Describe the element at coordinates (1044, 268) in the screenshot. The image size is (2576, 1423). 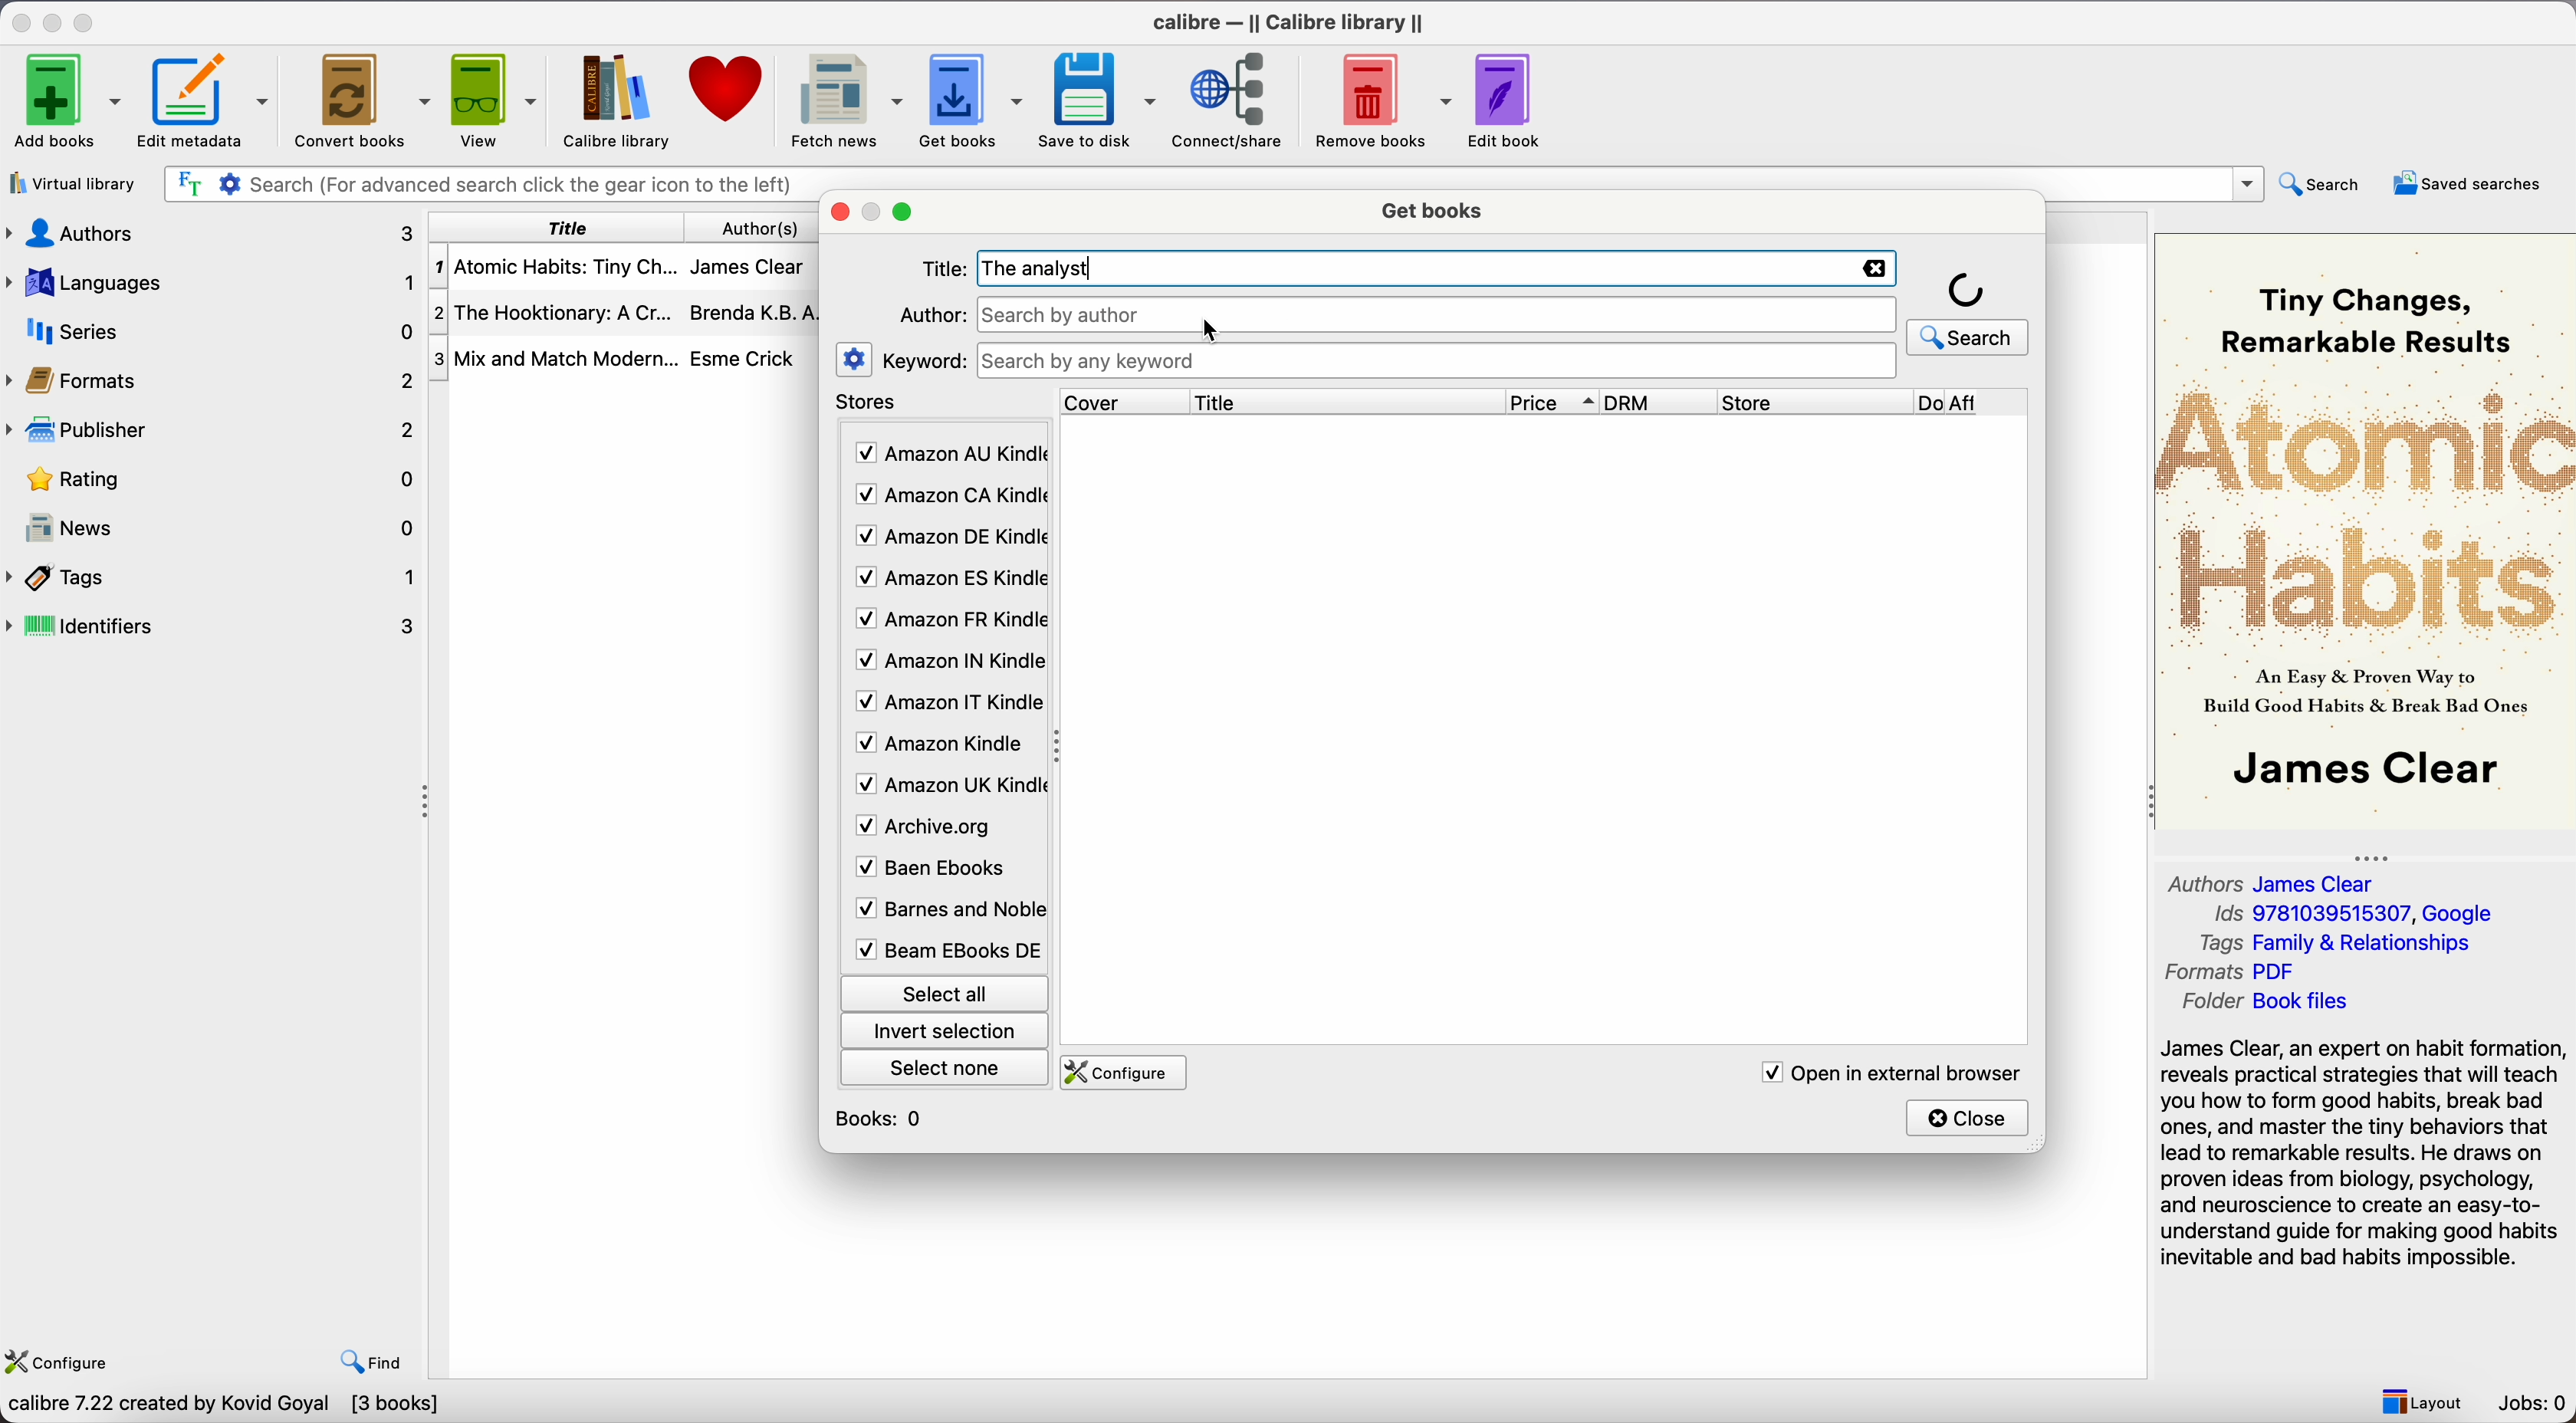
I see `The analyst` at that location.